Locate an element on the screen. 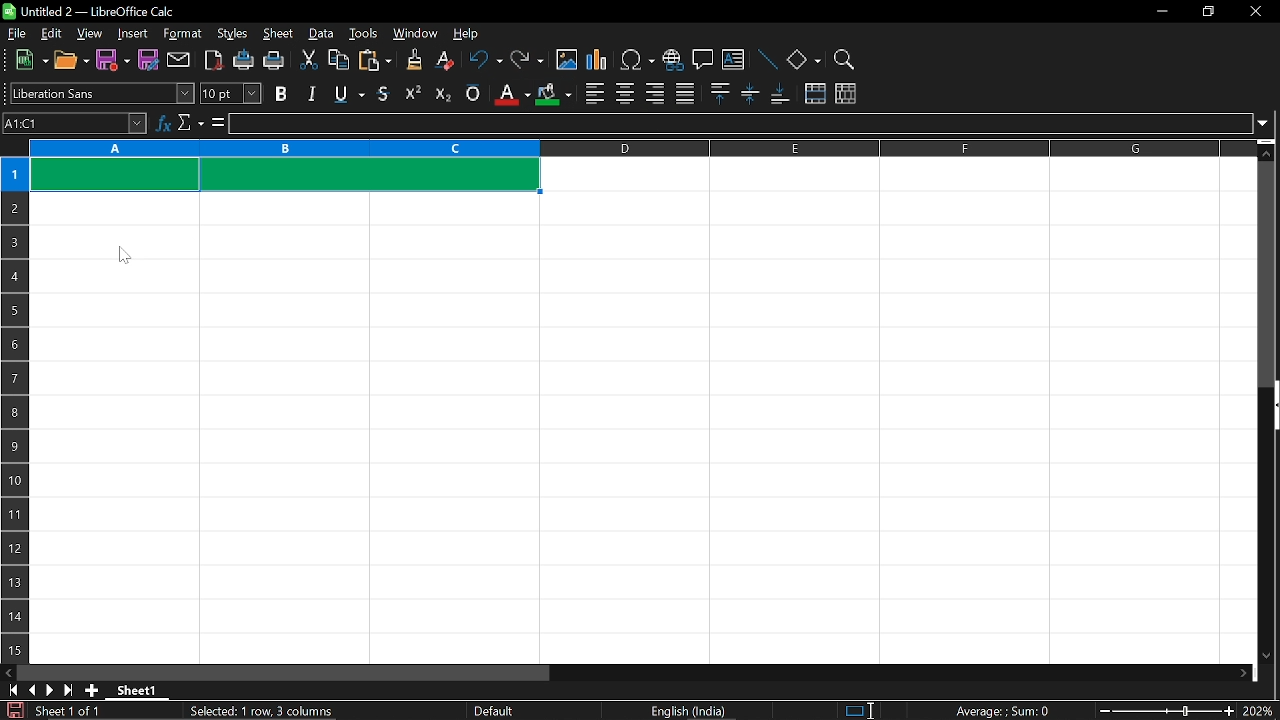  align right is located at coordinates (654, 94).